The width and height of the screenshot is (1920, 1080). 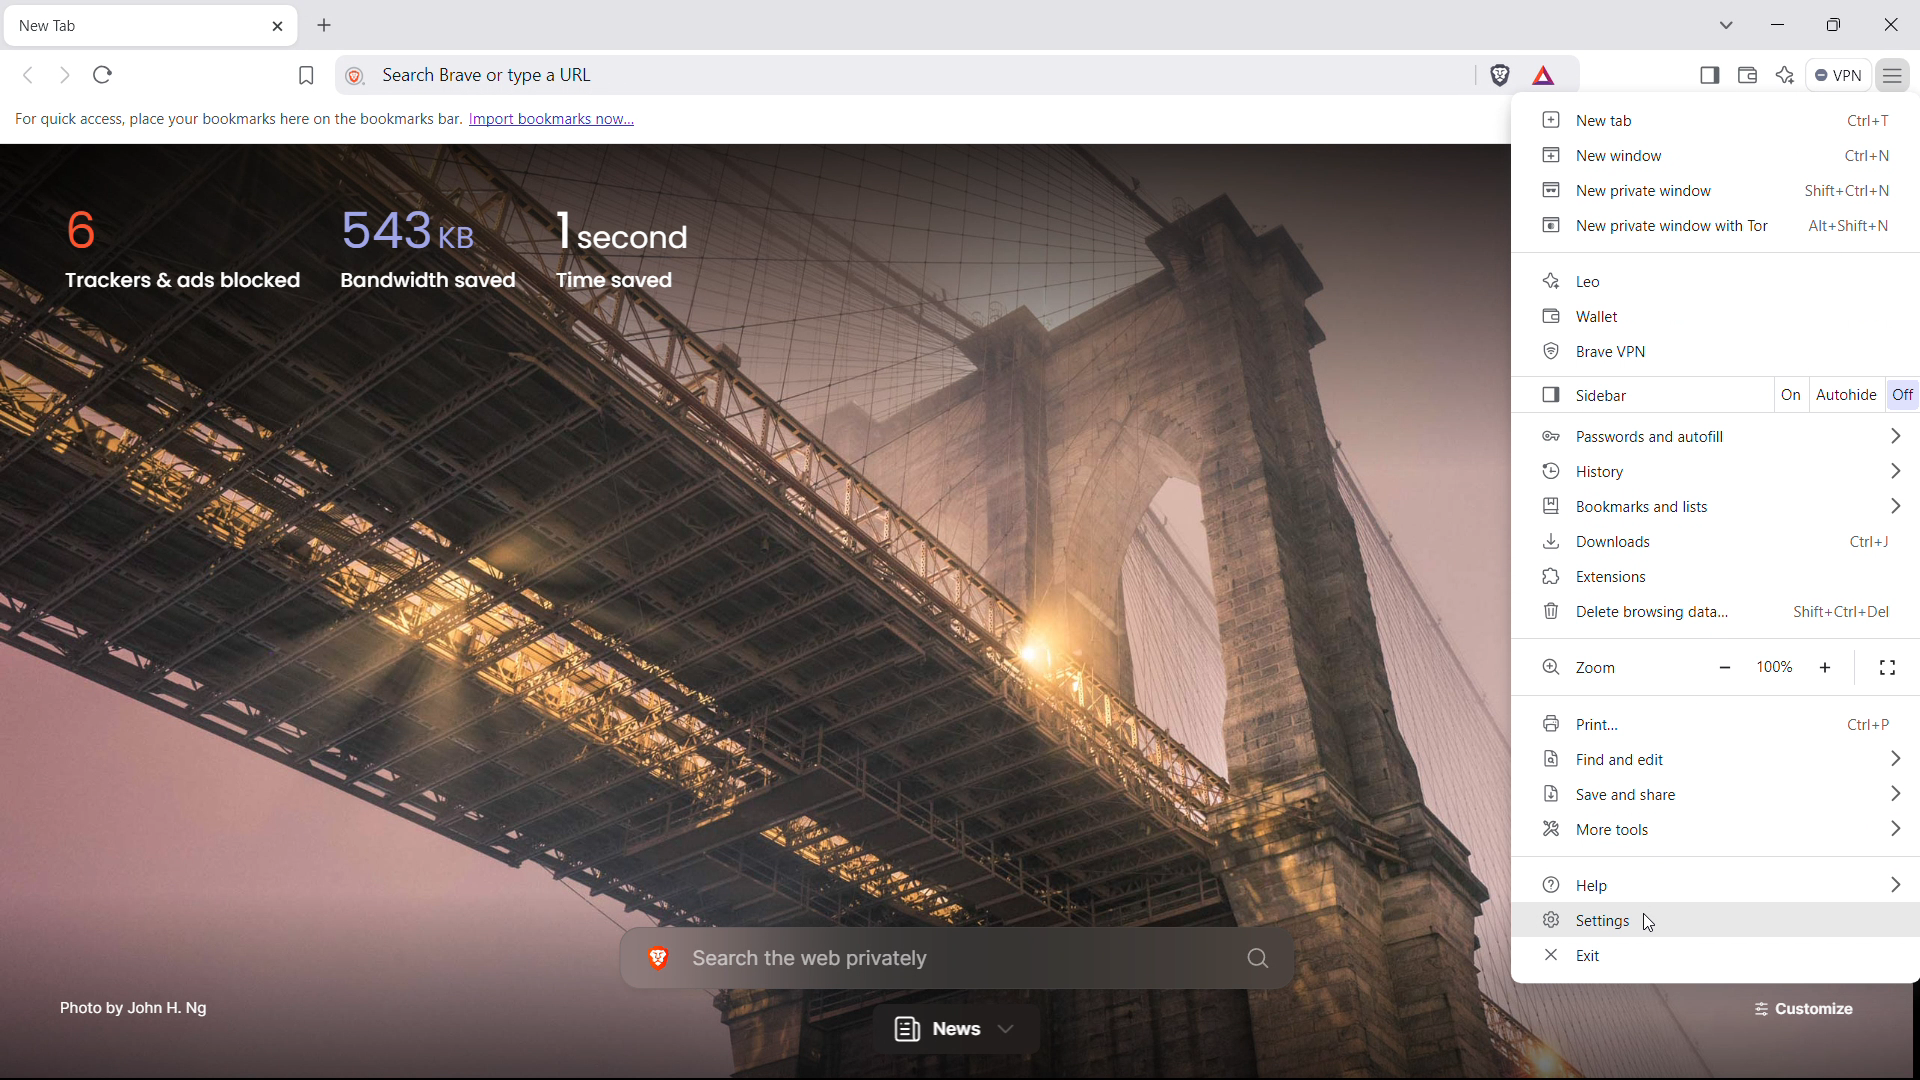 I want to click on background, so click(x=766, y=626).